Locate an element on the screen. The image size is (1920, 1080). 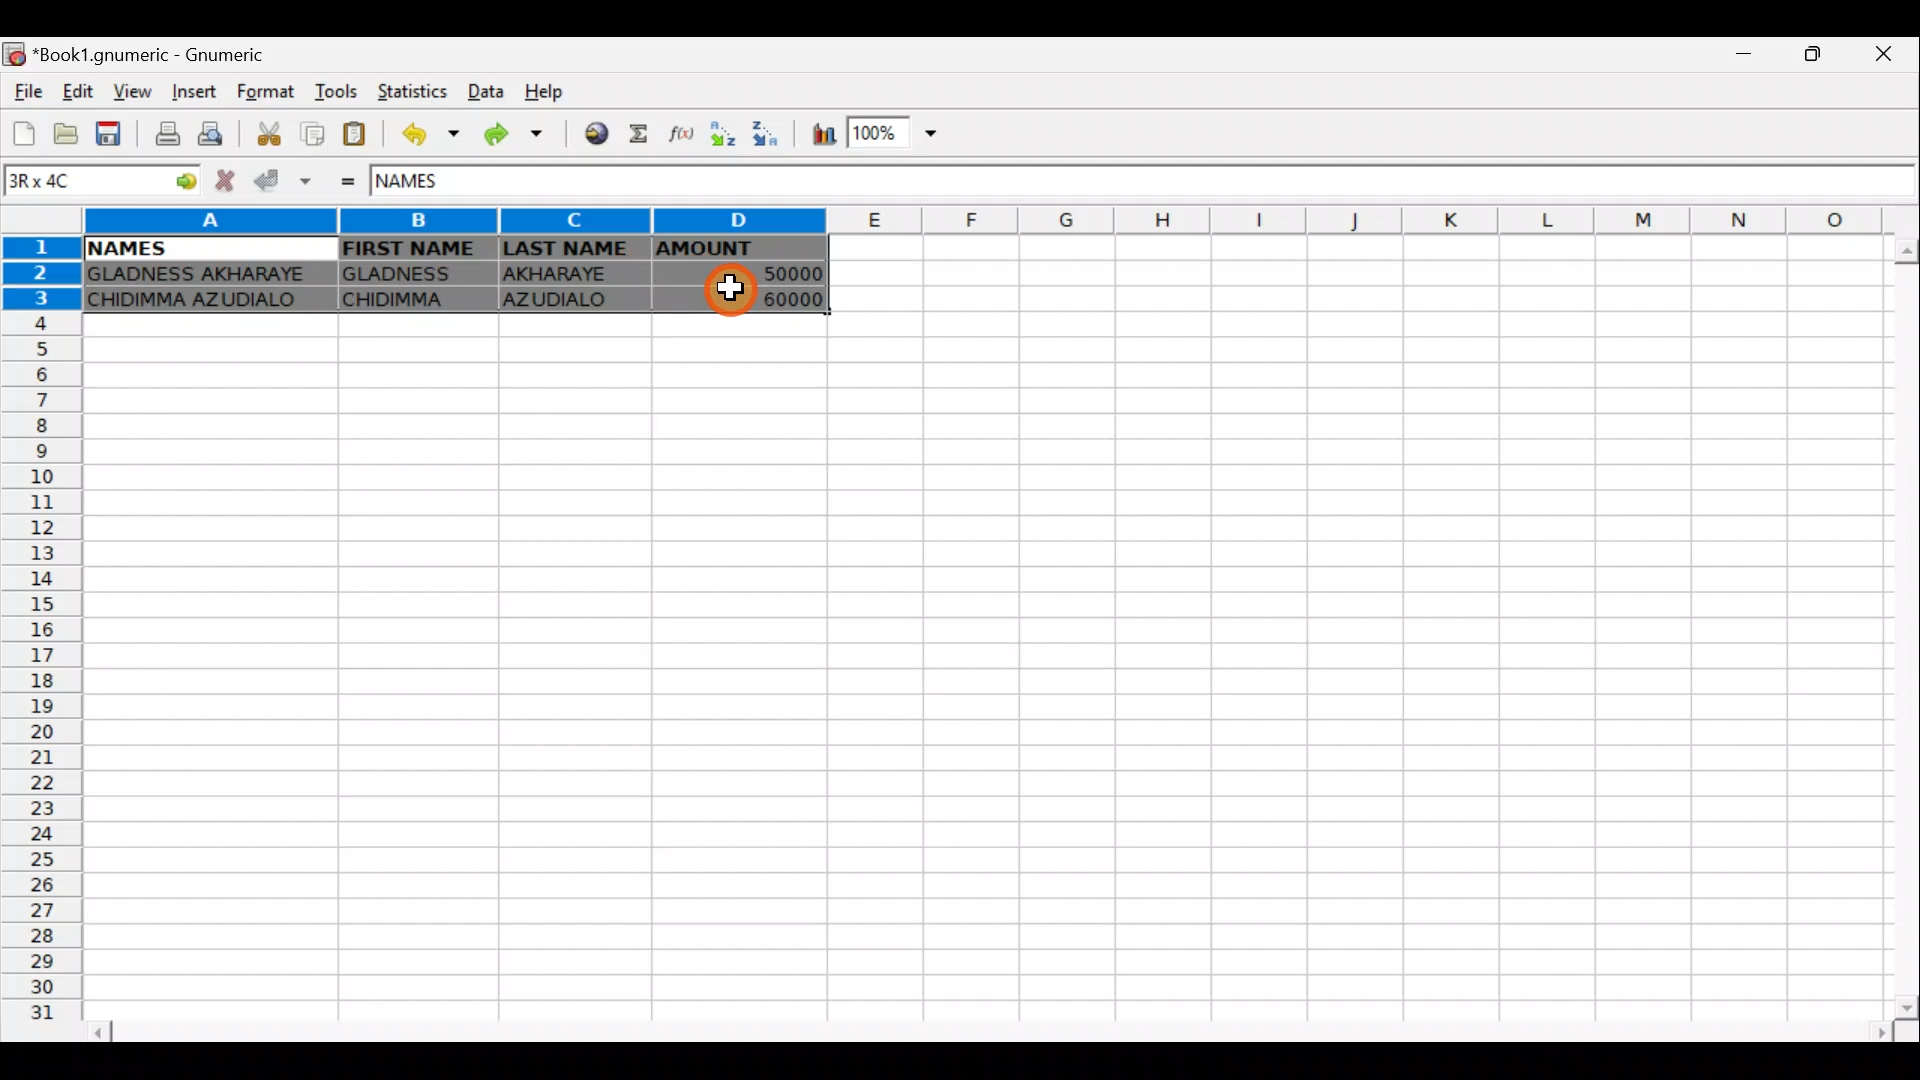
Scroll bar is located at coordinates (1895, 627).